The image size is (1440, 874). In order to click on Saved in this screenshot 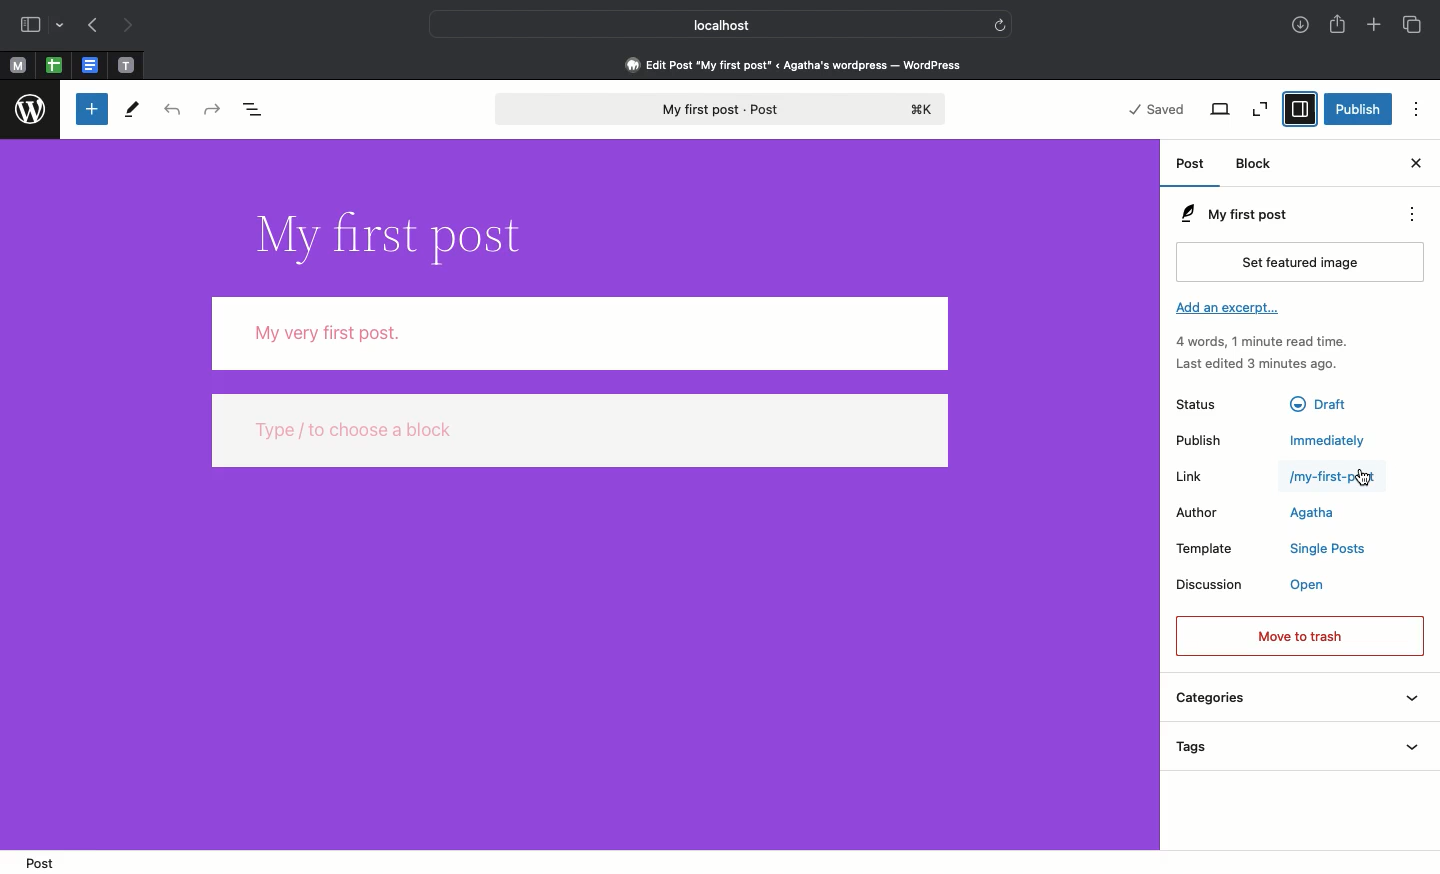, I will do `click(1157, 109)`.